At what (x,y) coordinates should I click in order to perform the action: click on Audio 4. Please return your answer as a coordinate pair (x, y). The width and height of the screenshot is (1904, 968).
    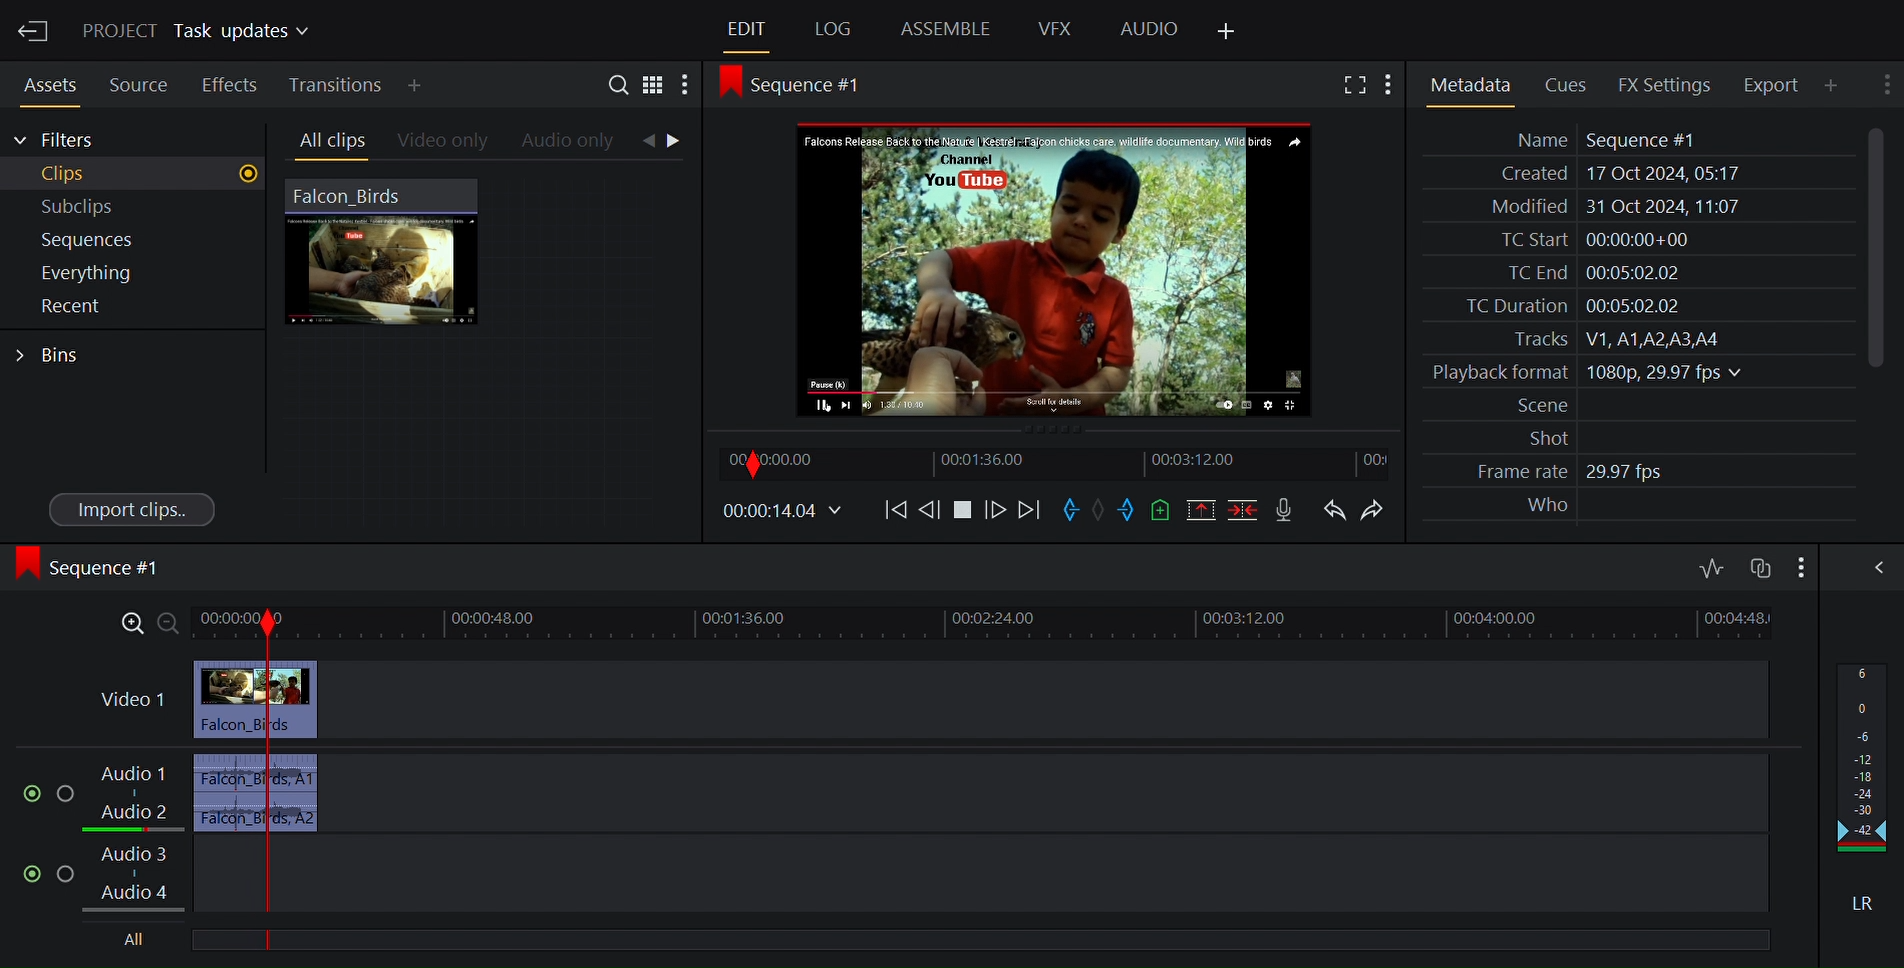
    Looking at the image, I should click on (140, 894).